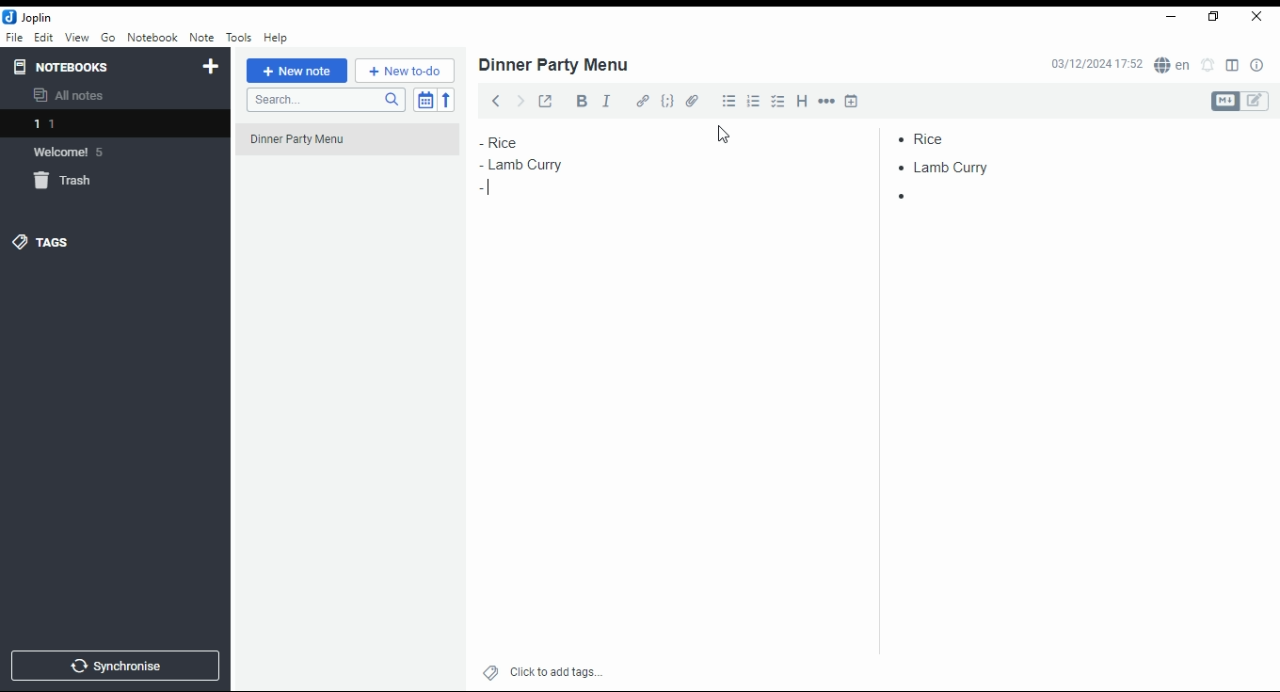 This screenshot has height=692, width=1280. What do you see at coordinates (492, 99) in the screenshot?
I see `back` at bounding box center [492, 99].